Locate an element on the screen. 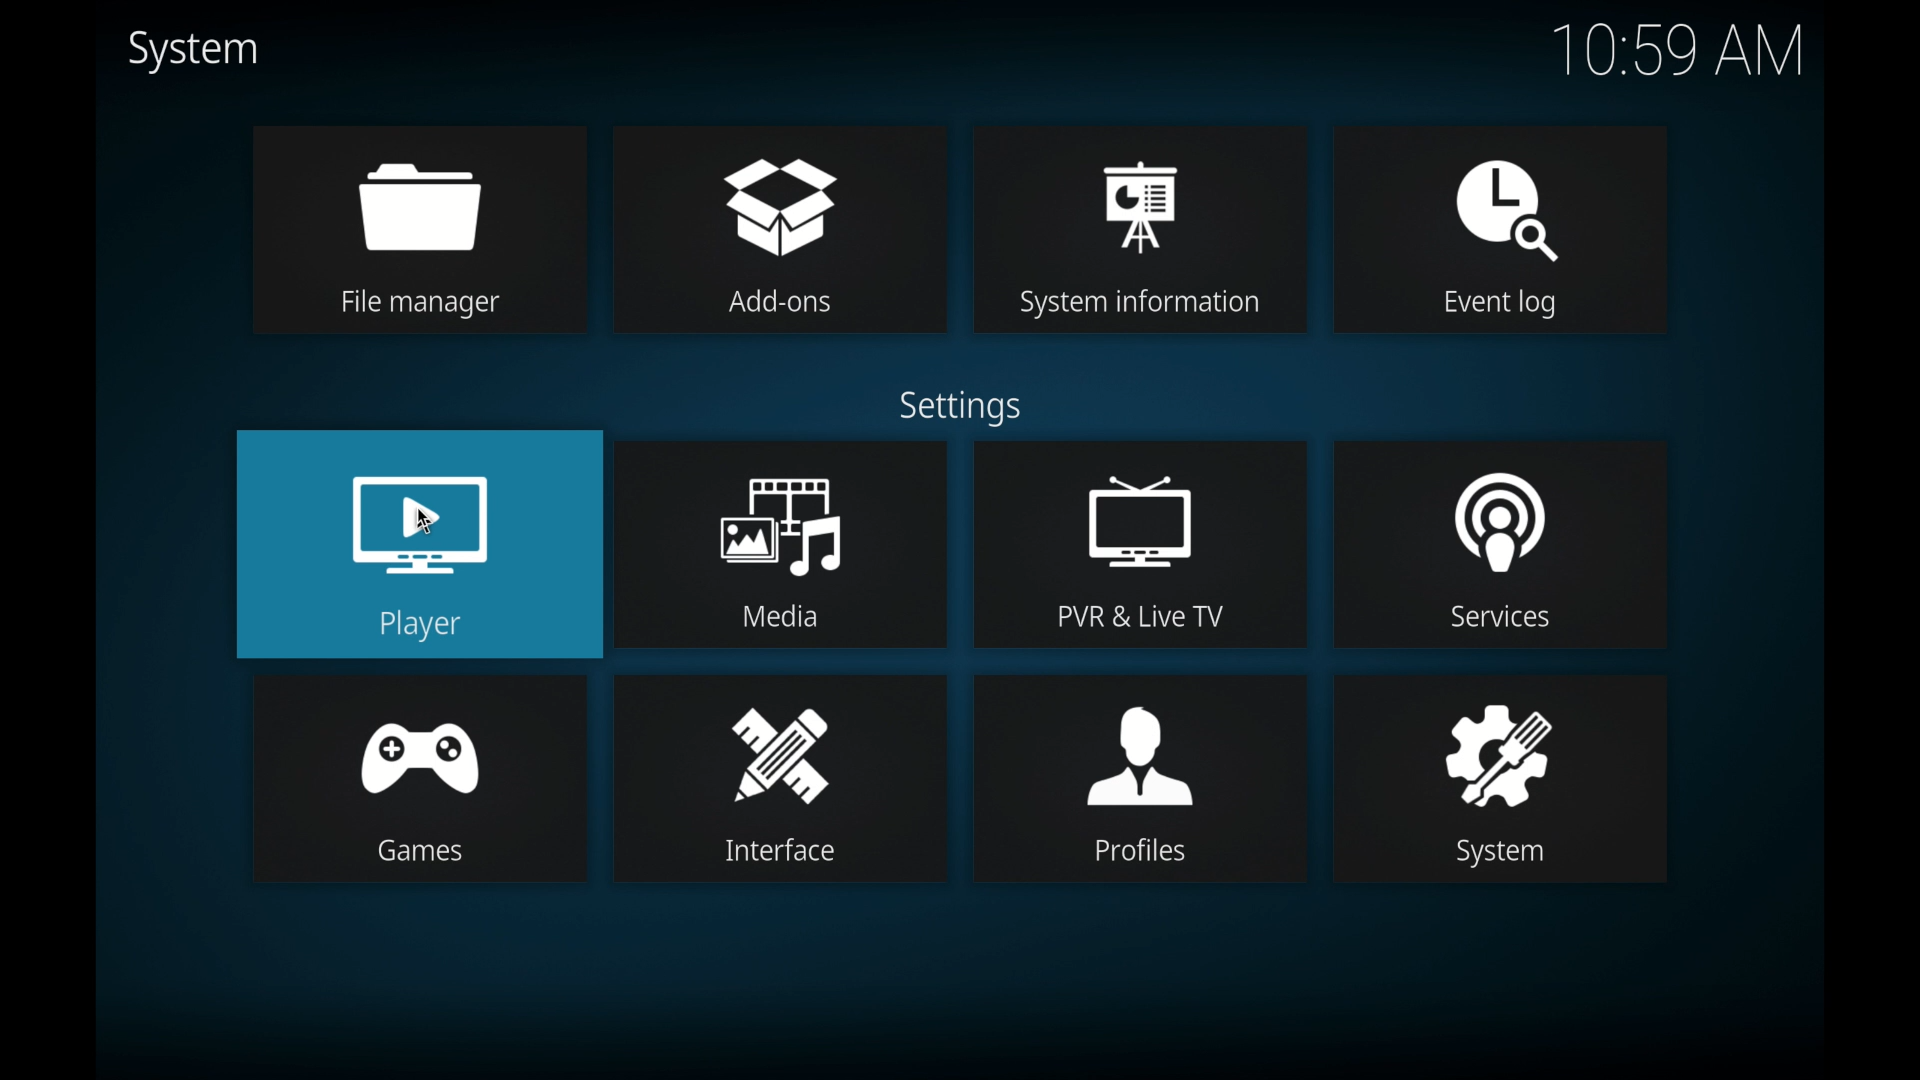 Image resolution: width=1920 pixels, height=1080 pixels. pvr & live tv is located at coordinates (1140, 543).